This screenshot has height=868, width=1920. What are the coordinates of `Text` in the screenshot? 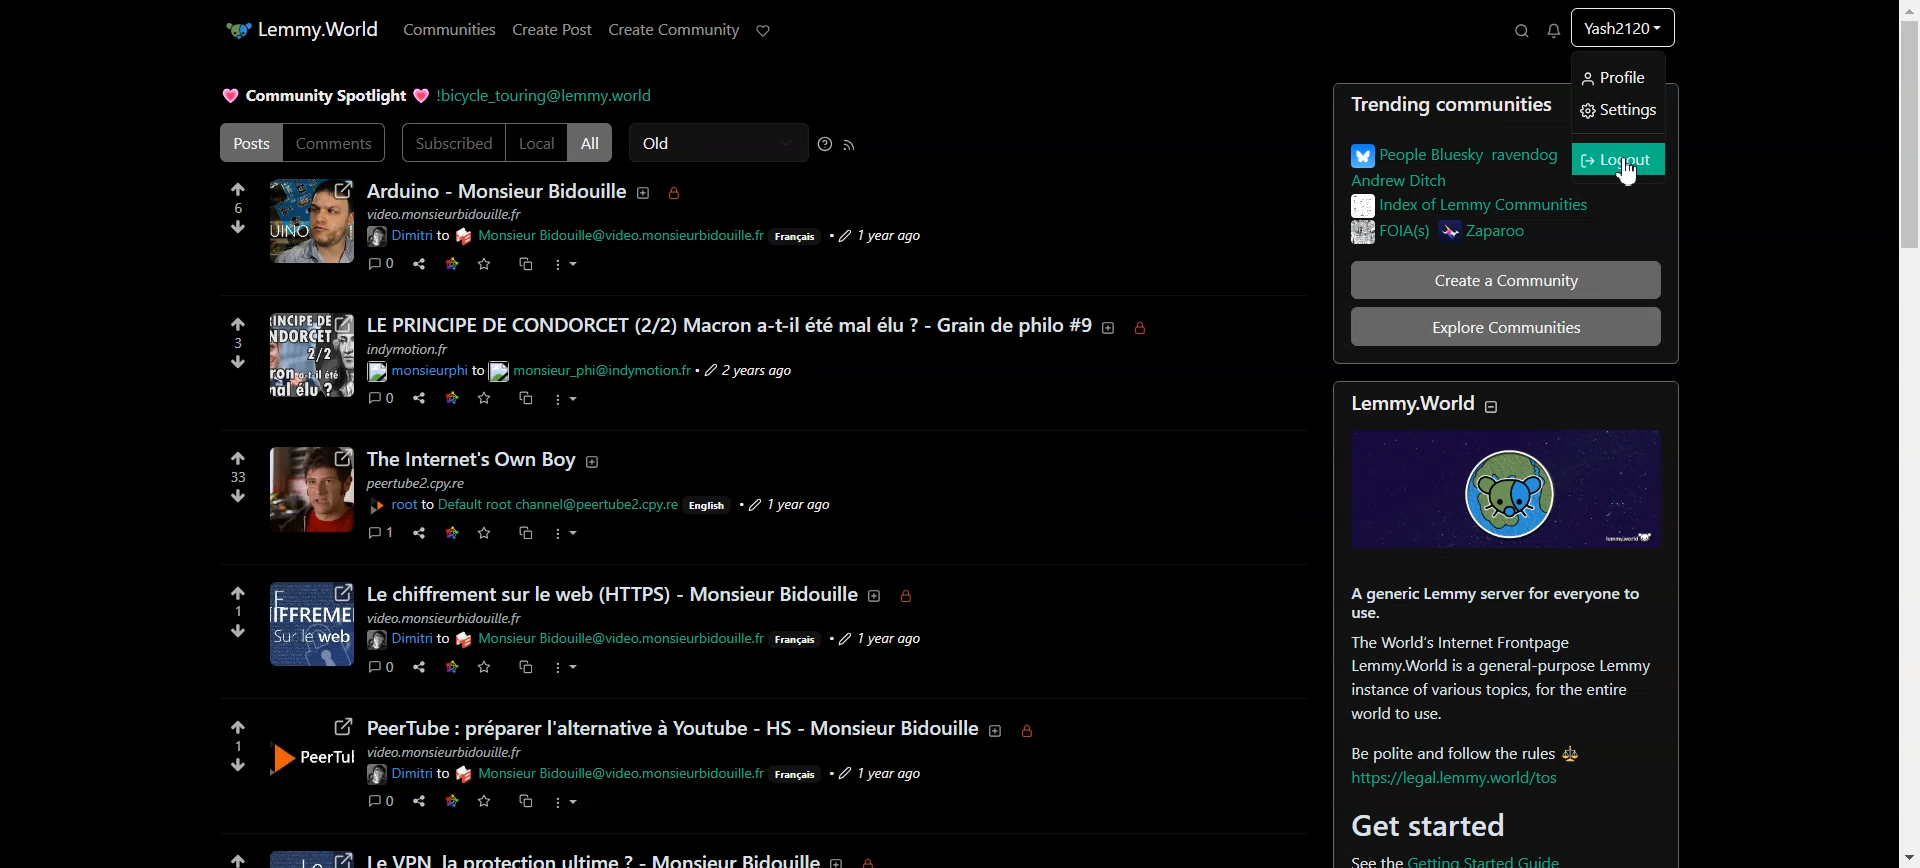 It's located at (498, 189).